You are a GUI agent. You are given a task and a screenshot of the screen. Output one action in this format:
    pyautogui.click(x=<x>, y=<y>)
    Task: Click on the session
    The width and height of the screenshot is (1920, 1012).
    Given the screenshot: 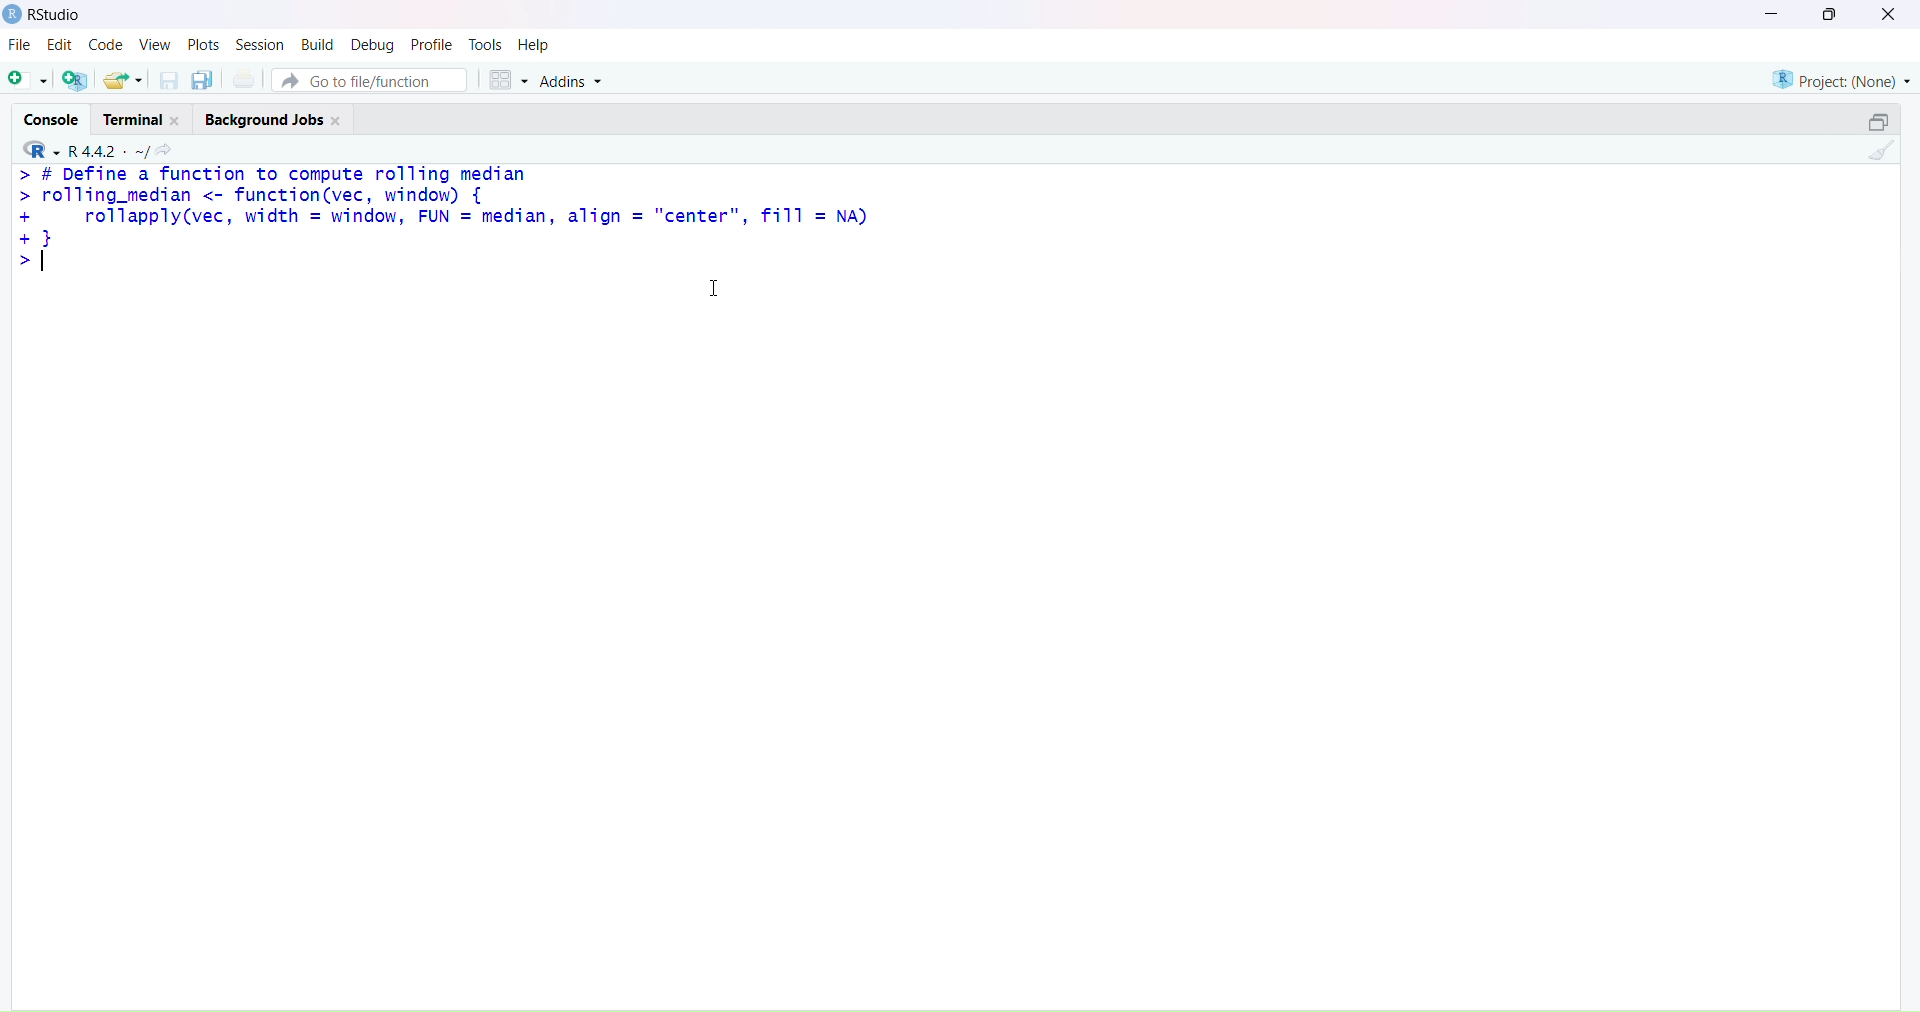 What is the action you would take?
    pyautogui.click(x=261, y=46)
    